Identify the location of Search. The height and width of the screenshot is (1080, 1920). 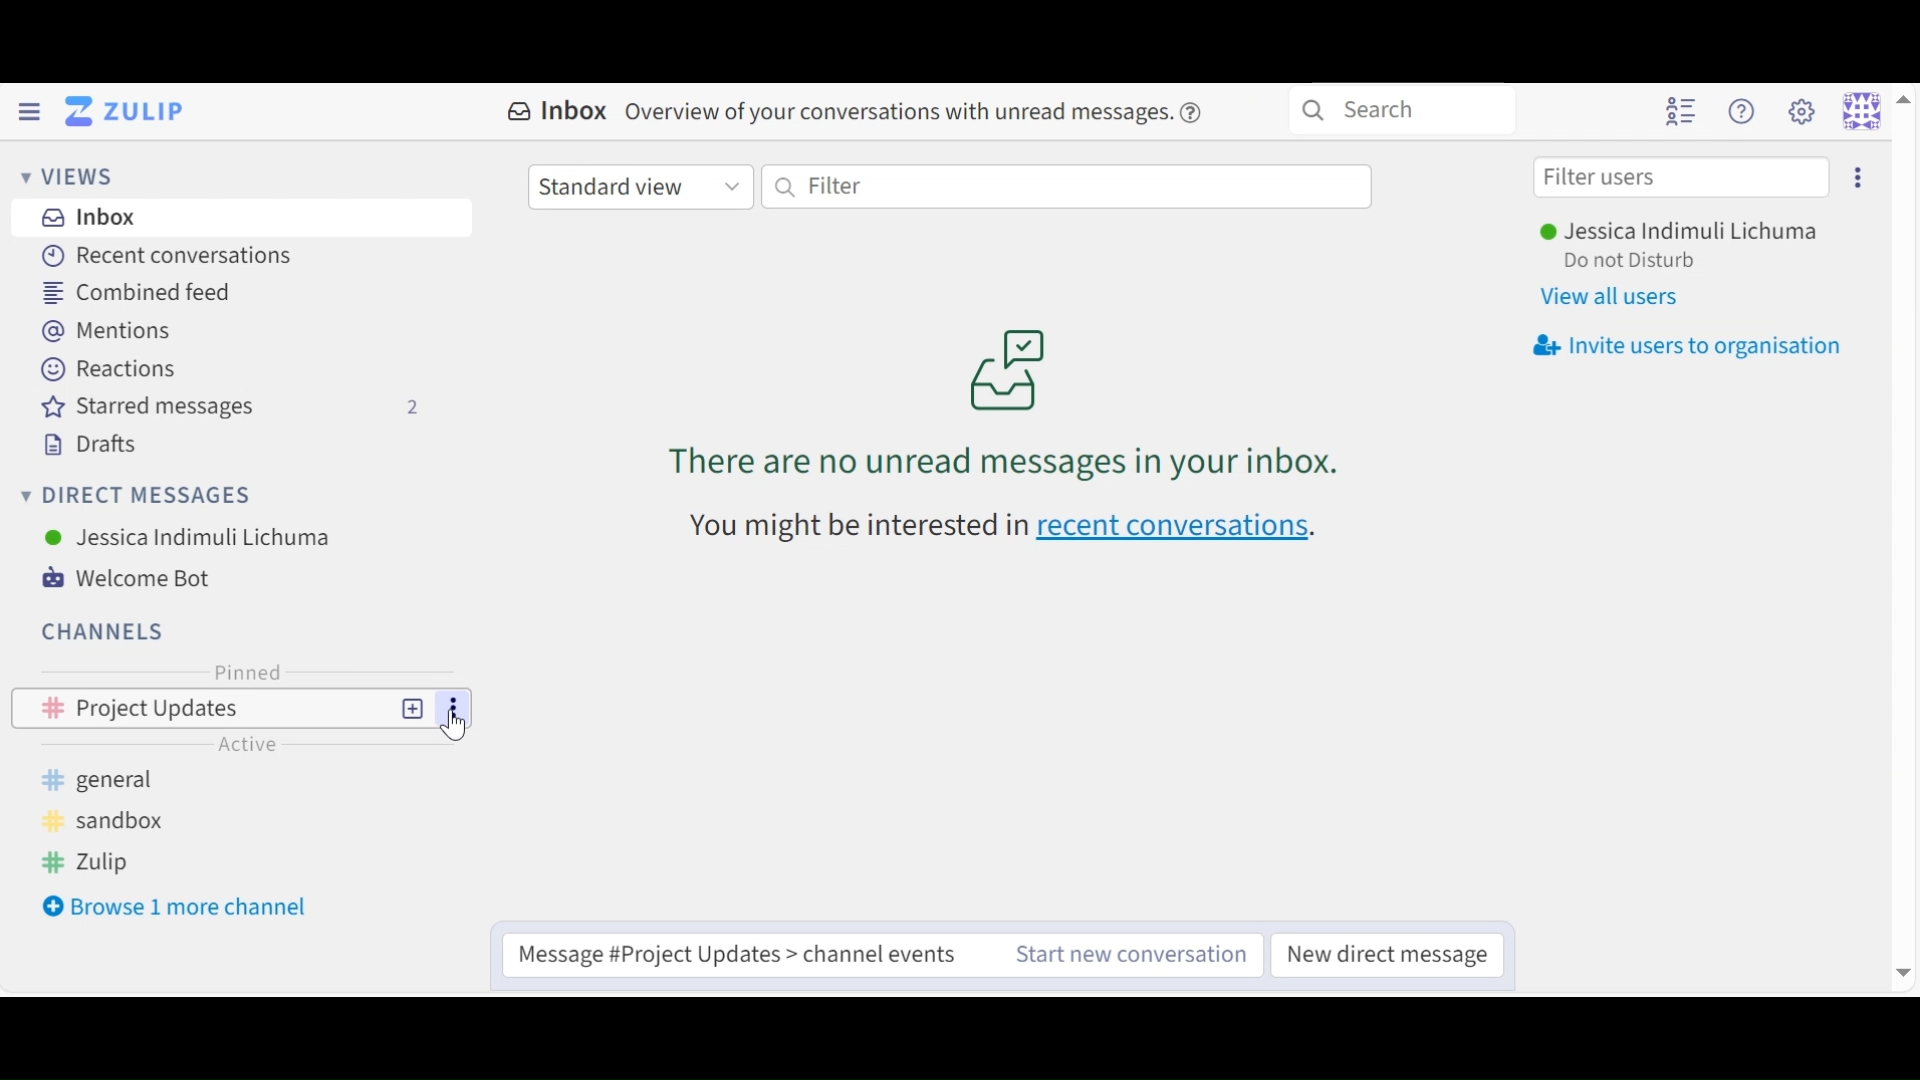
(1403, 111).